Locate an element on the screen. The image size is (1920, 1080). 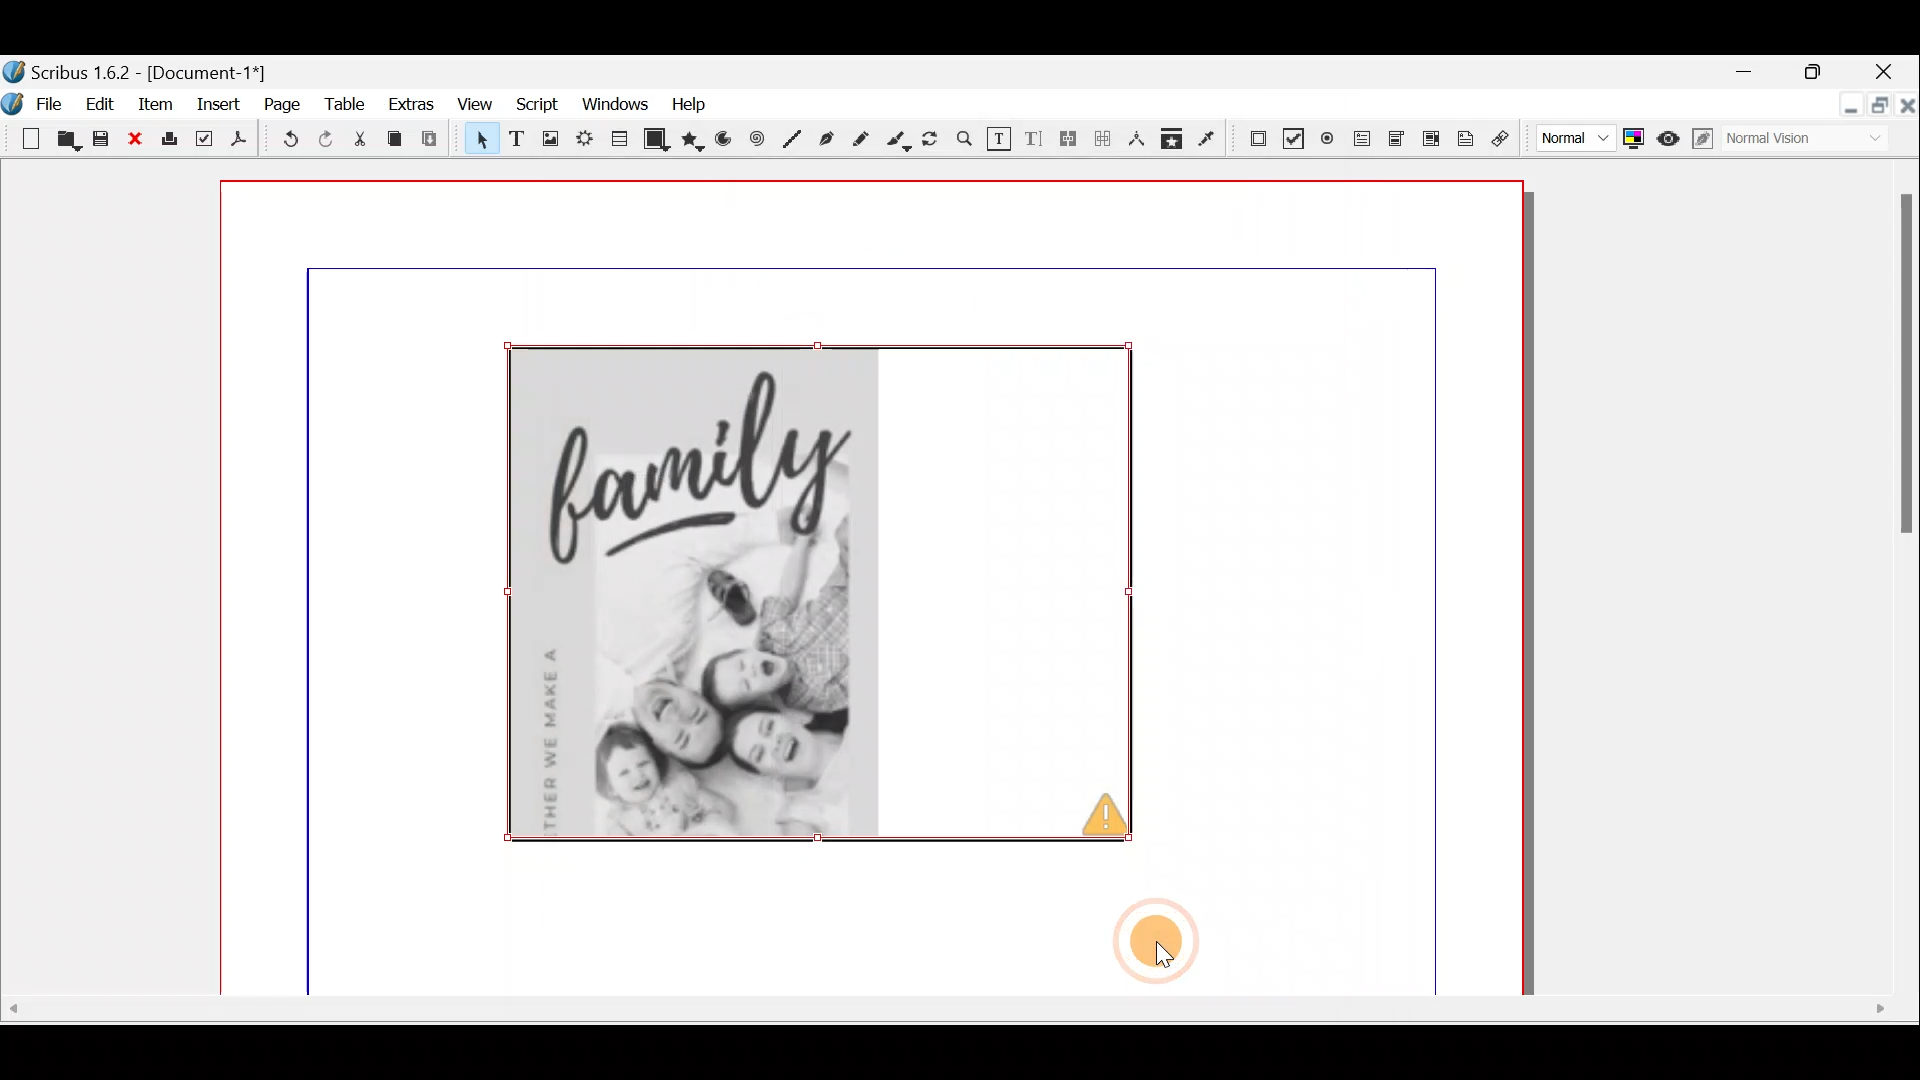
Select item is located at coordinates (479, 138).